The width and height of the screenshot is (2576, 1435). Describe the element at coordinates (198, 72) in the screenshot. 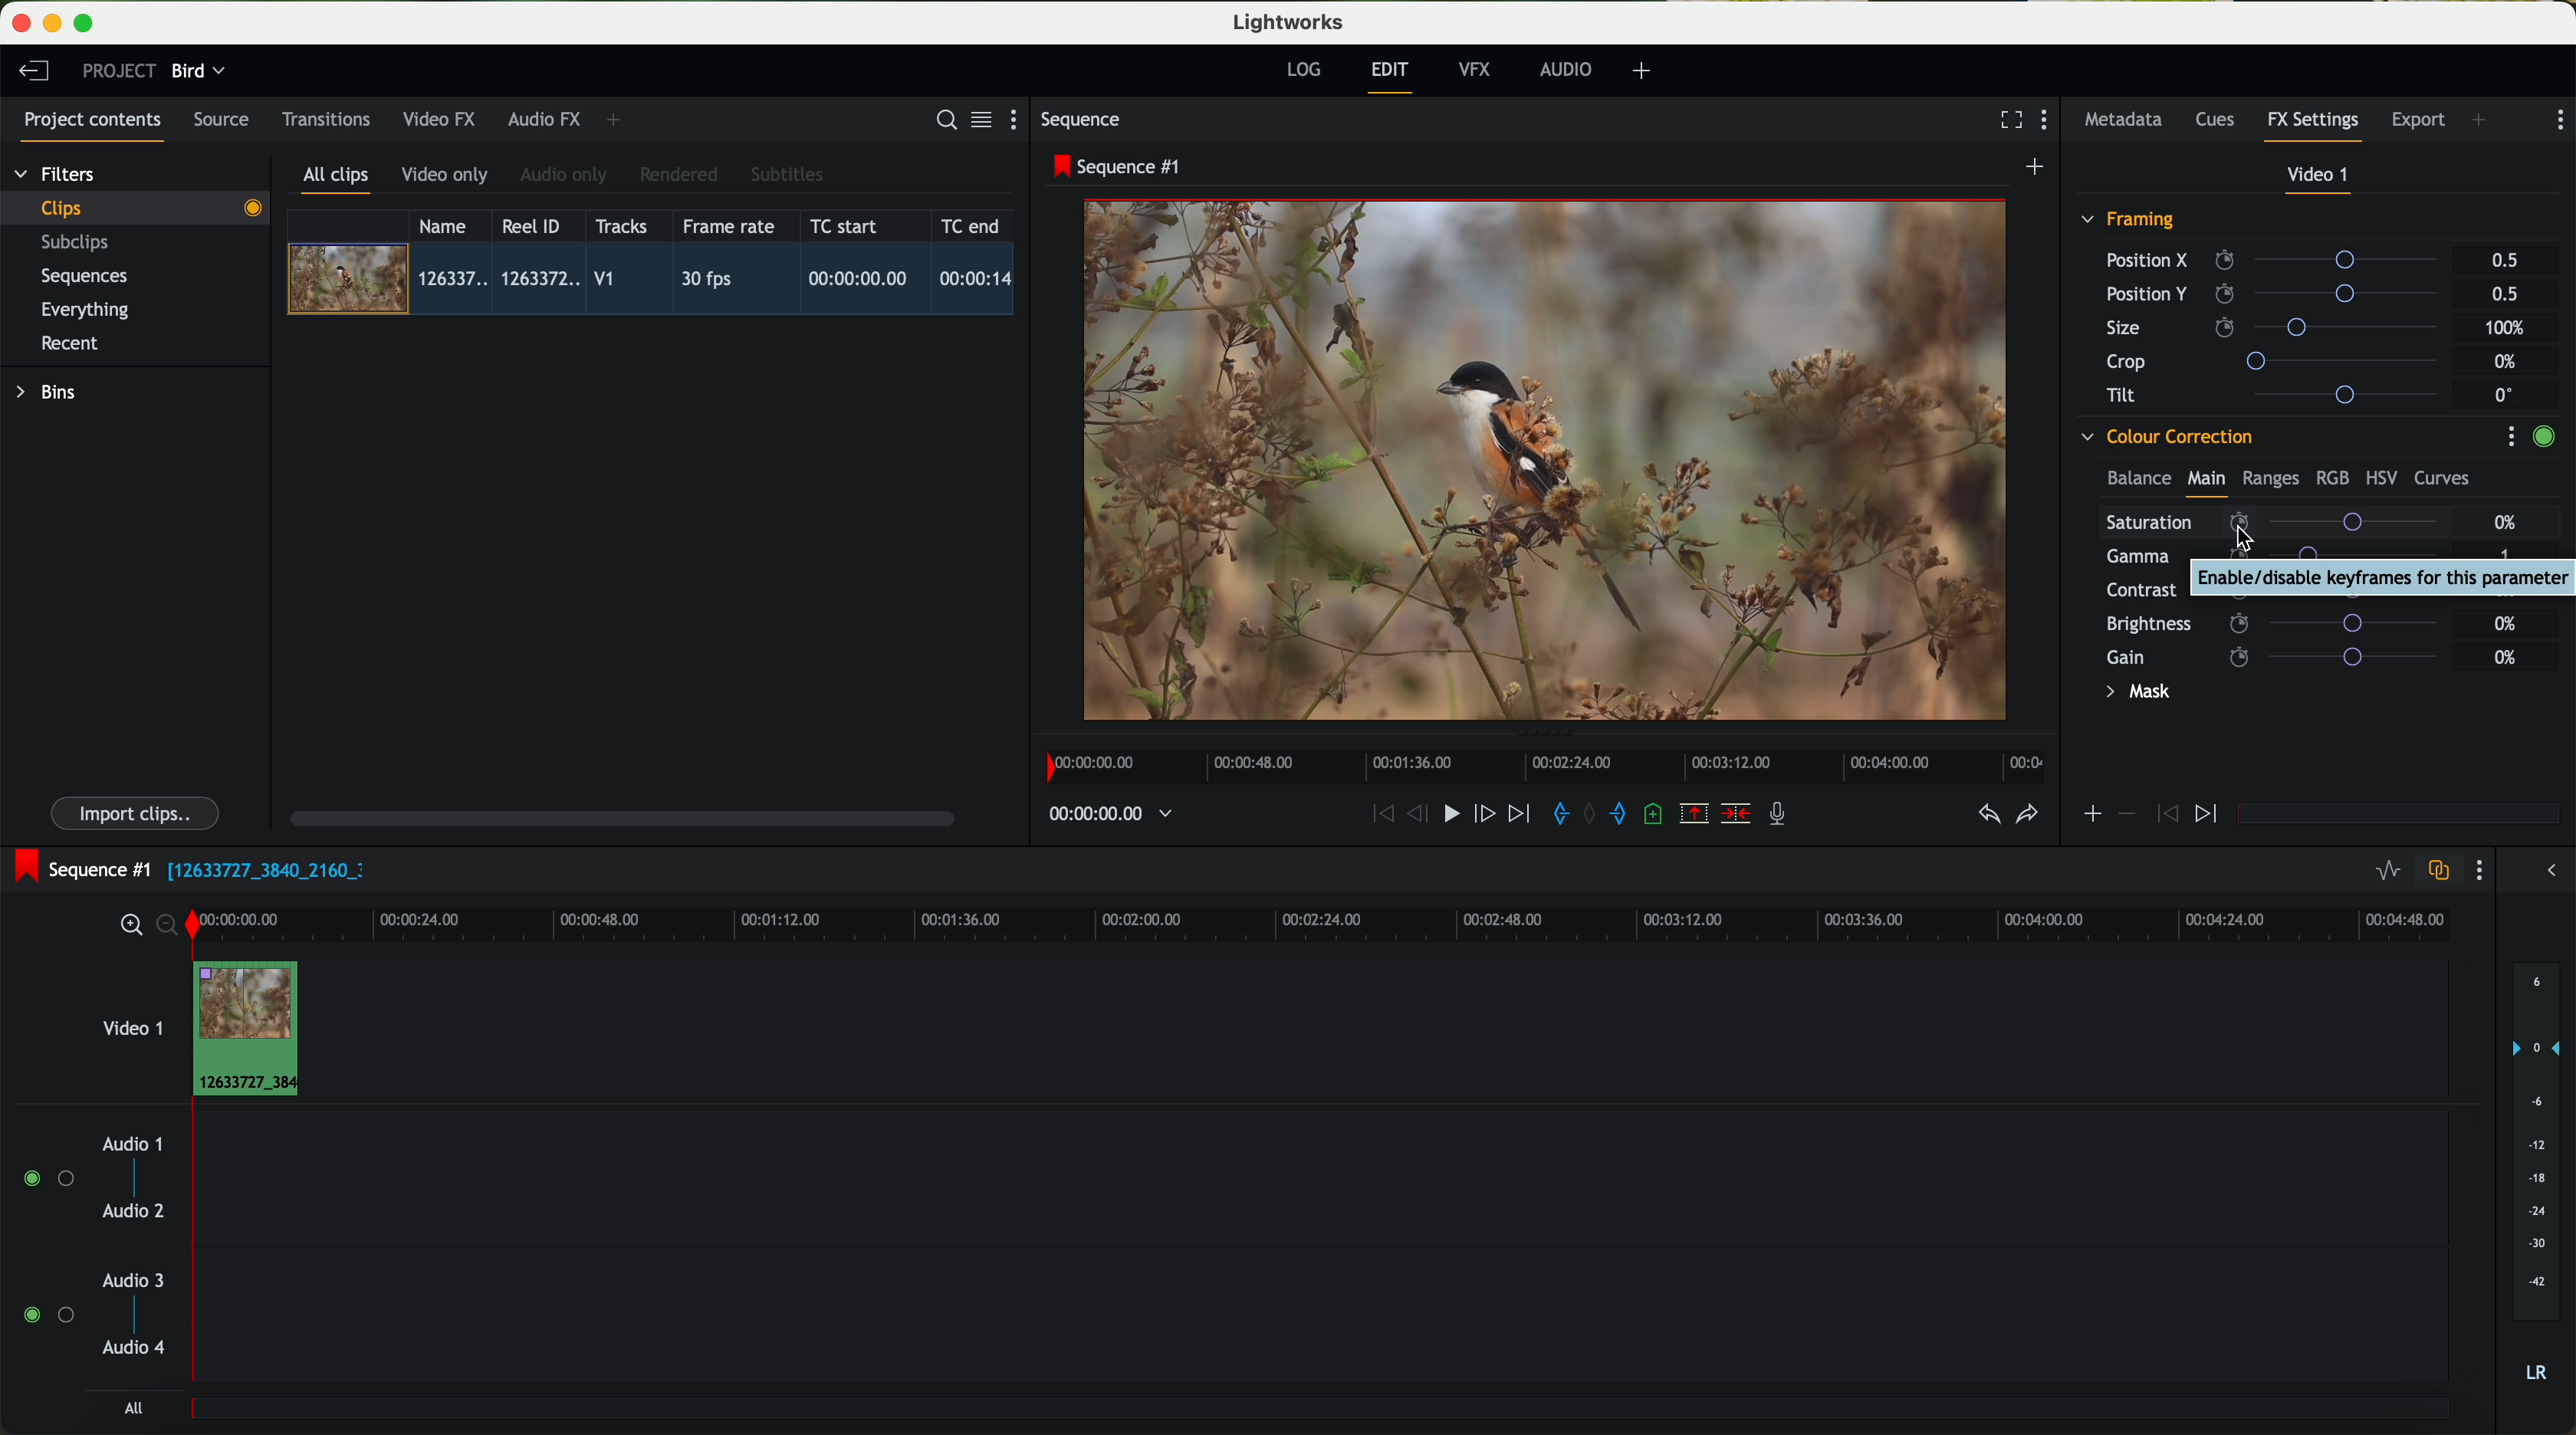

I see `bird` at that location.